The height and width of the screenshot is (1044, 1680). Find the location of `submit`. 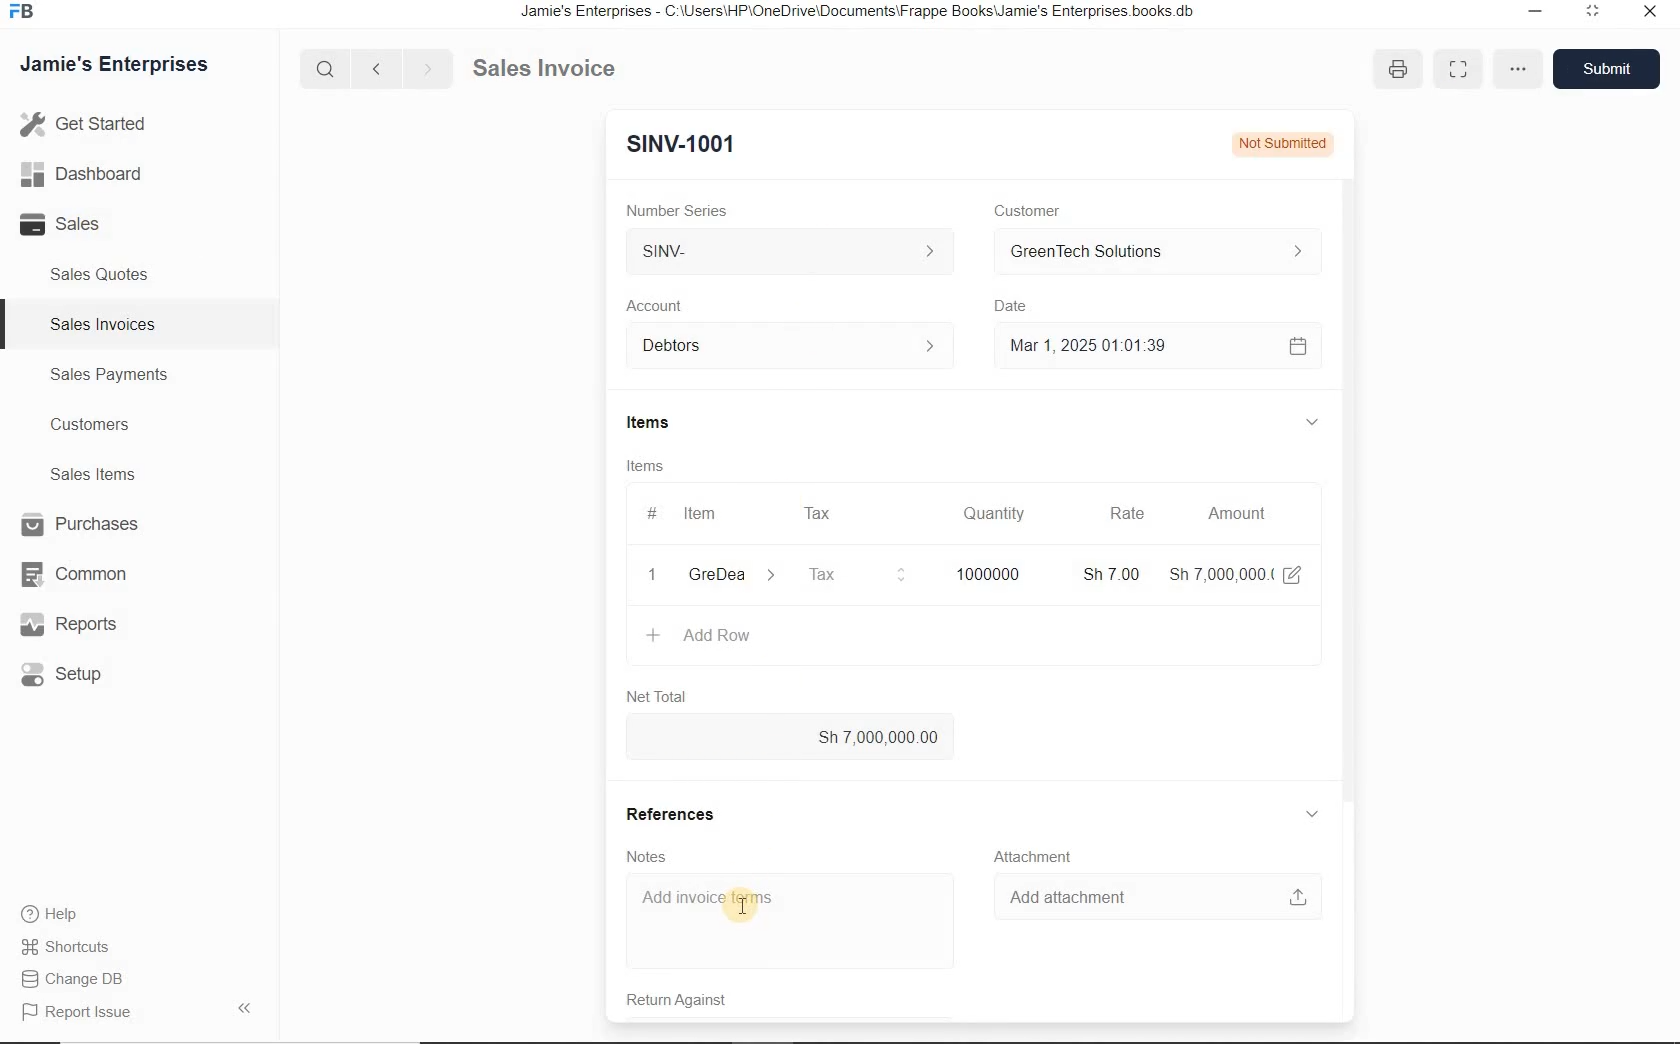

submit is located at coordinates (1609, 68).